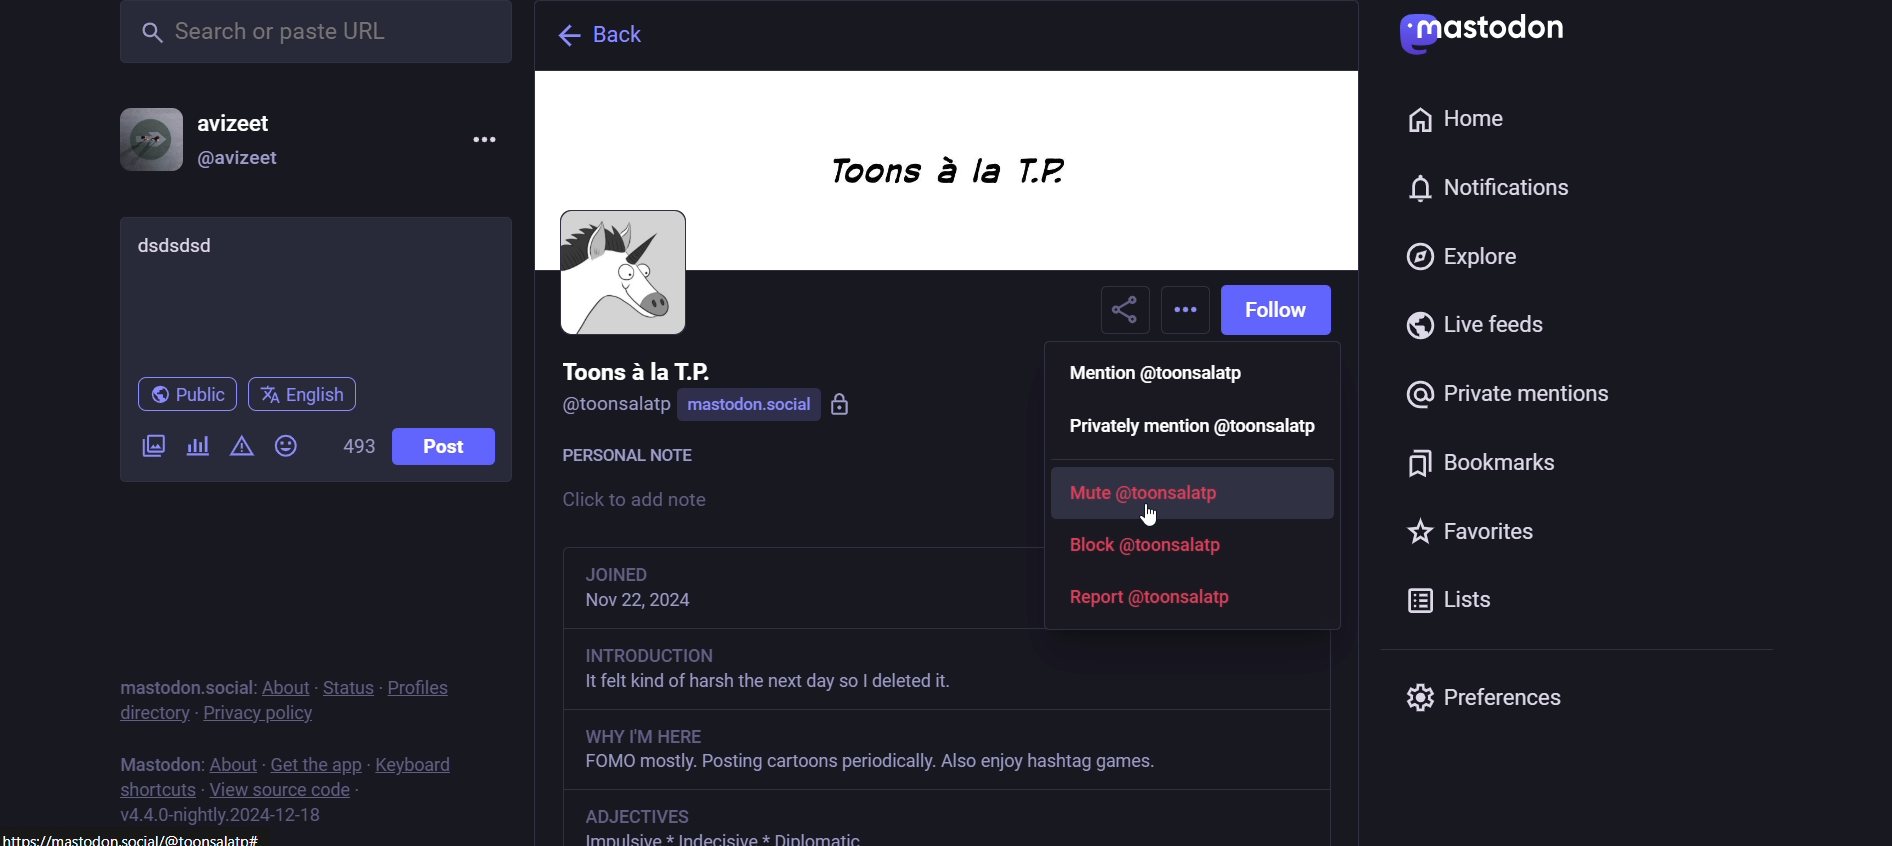 This screenshot has height=846, width=1892. Describe the element at coordinates (1153, 598) in the screenshot. I see `report` at that location.